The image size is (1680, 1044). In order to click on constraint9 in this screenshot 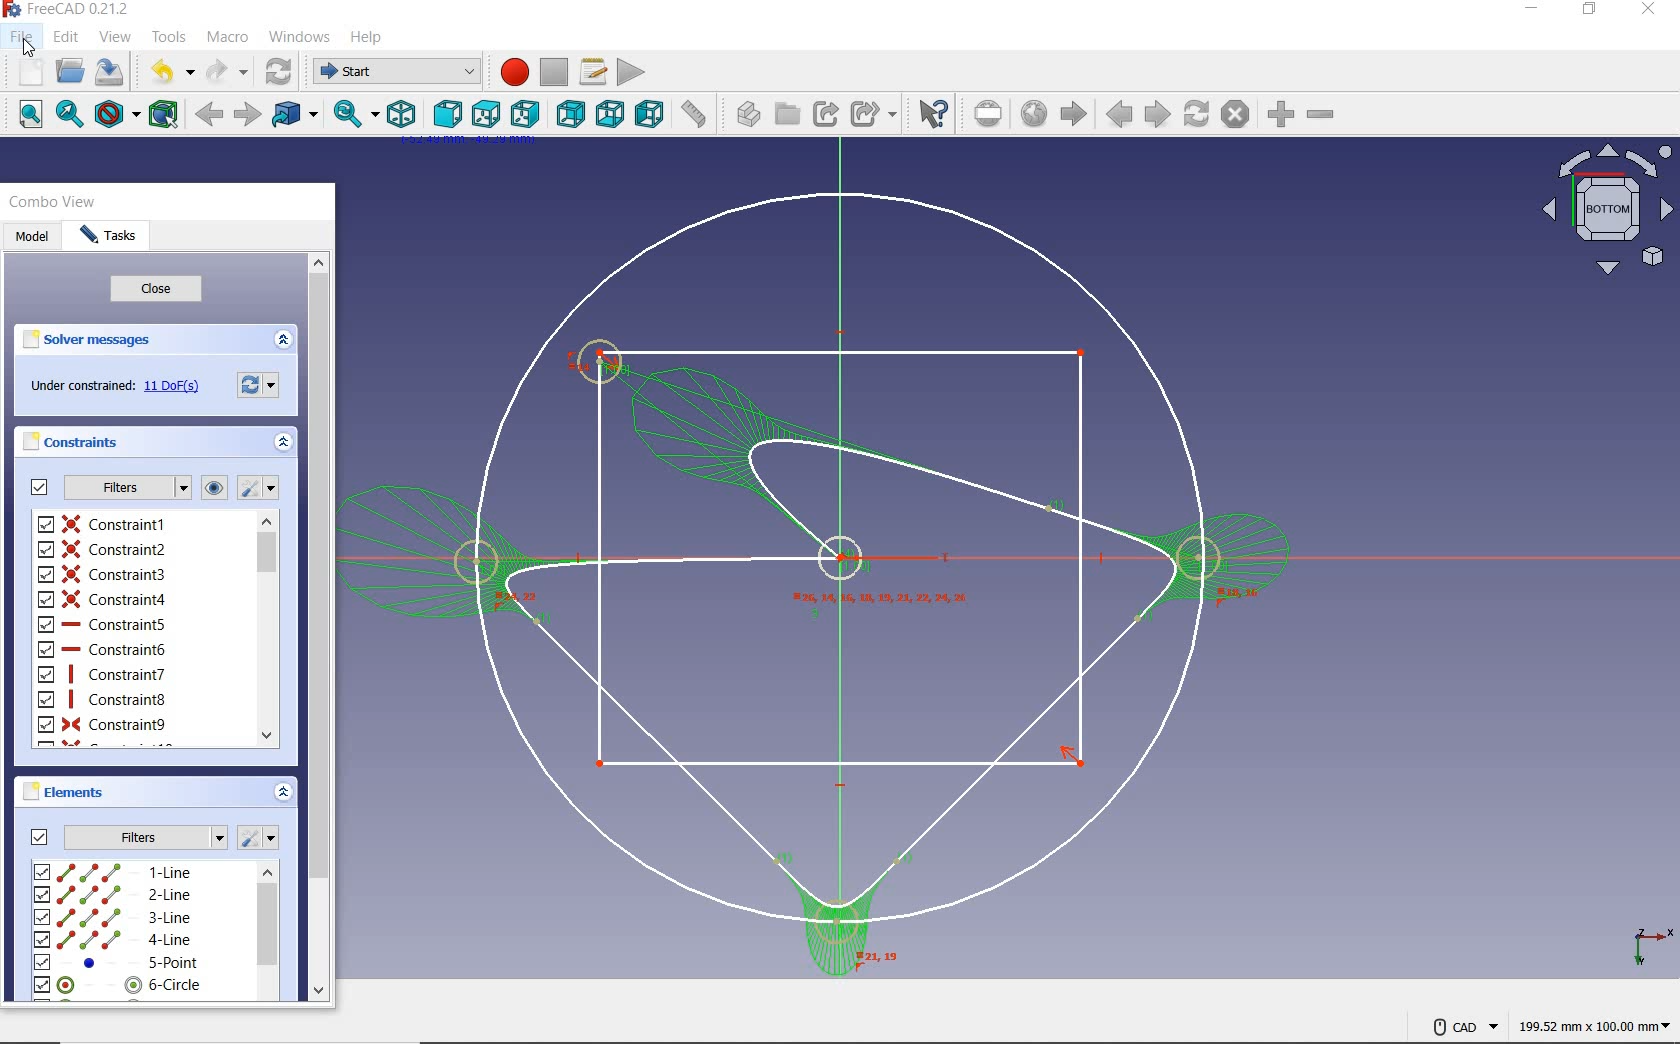, I will do `click(103, 725)`.